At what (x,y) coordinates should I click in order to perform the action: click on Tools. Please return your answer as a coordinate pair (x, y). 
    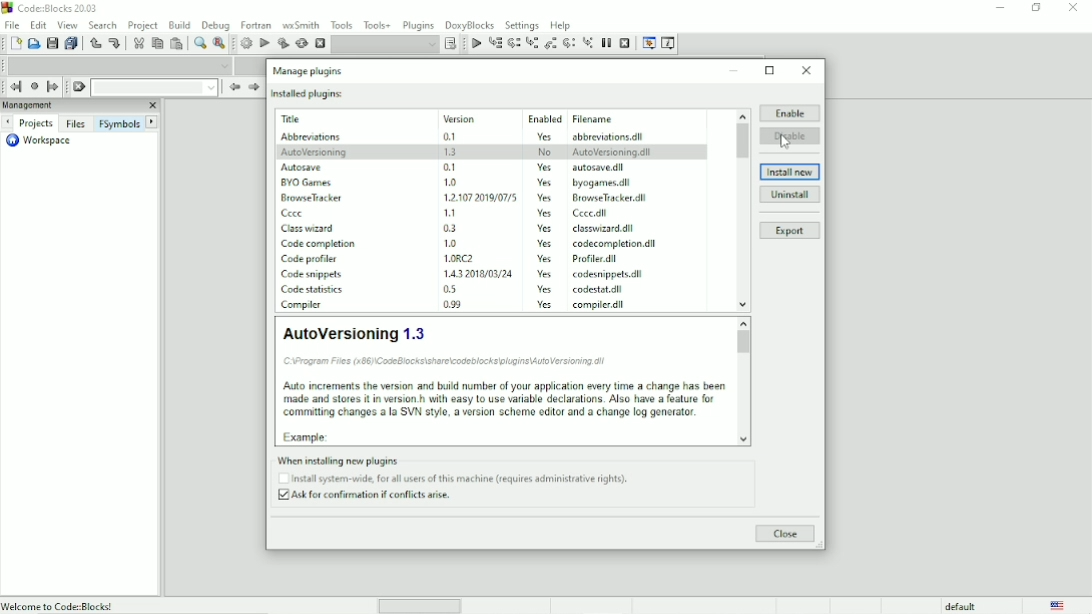
    Looking at the image, I should click on (343, 24).